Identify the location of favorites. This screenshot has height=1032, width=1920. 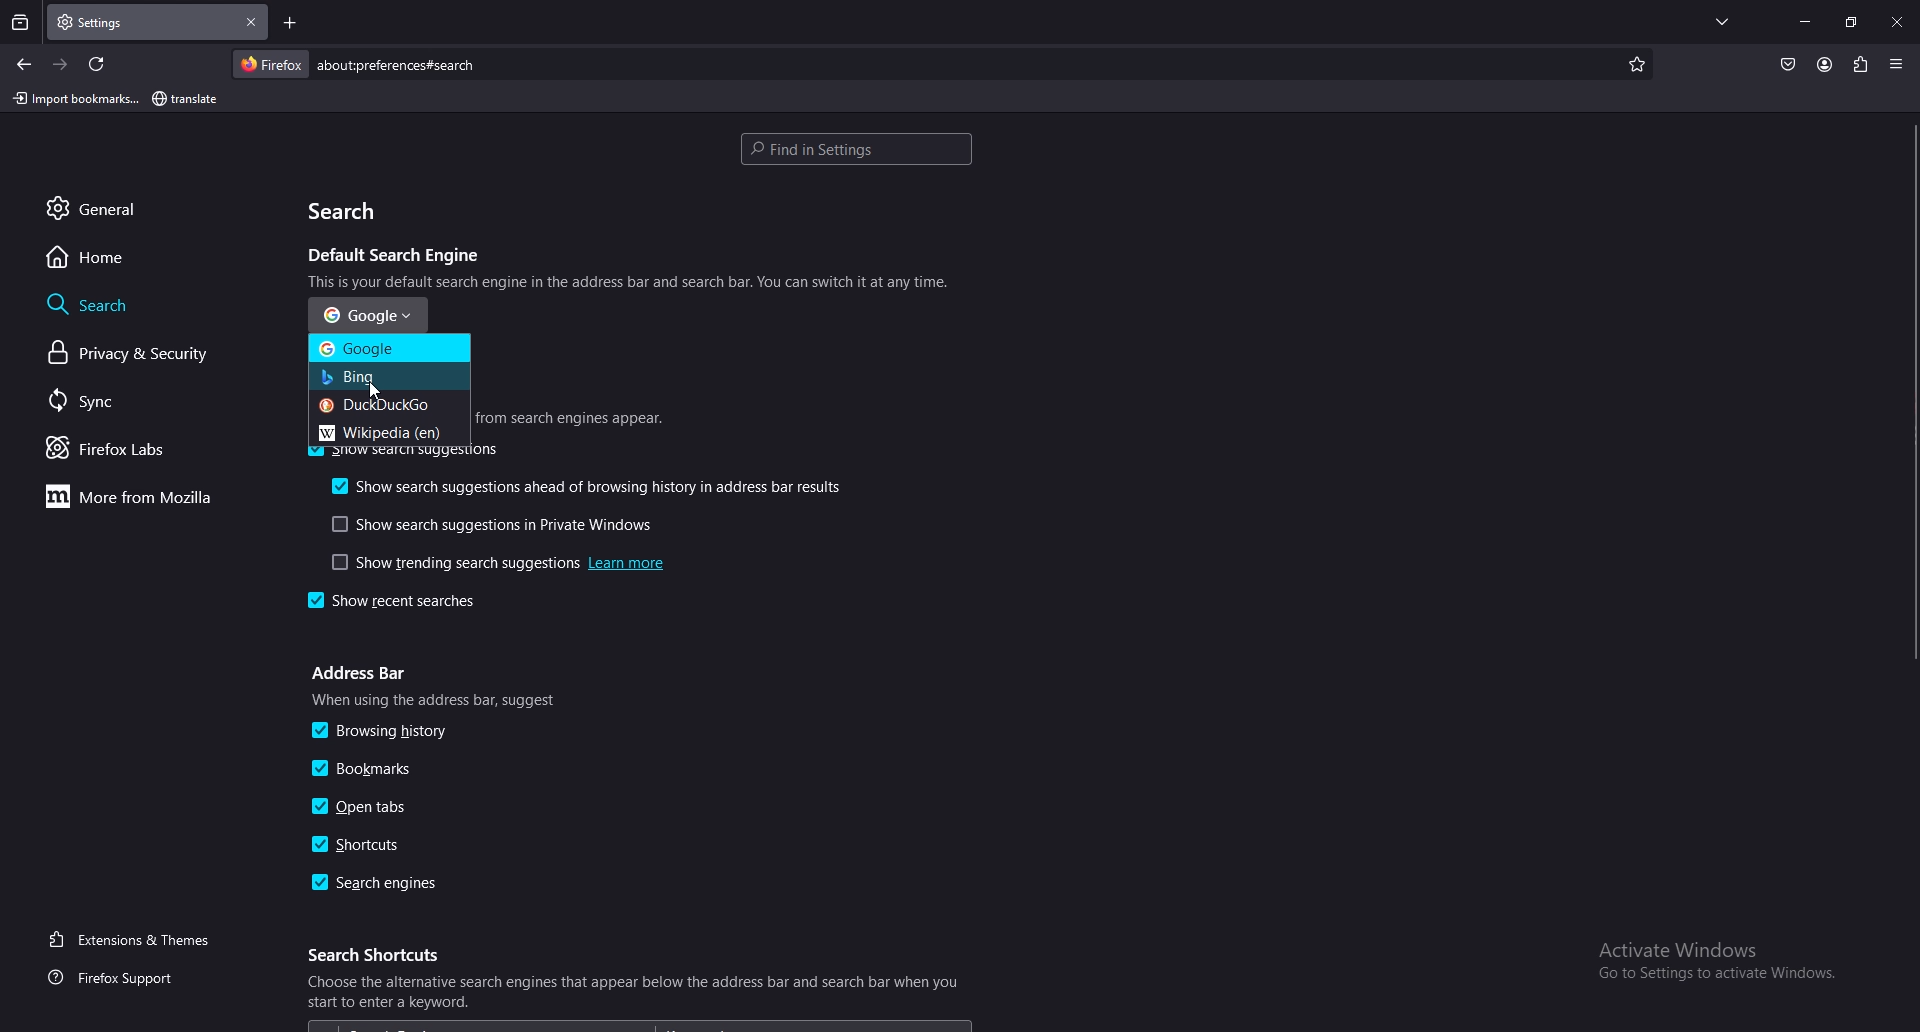
(1633, 63).